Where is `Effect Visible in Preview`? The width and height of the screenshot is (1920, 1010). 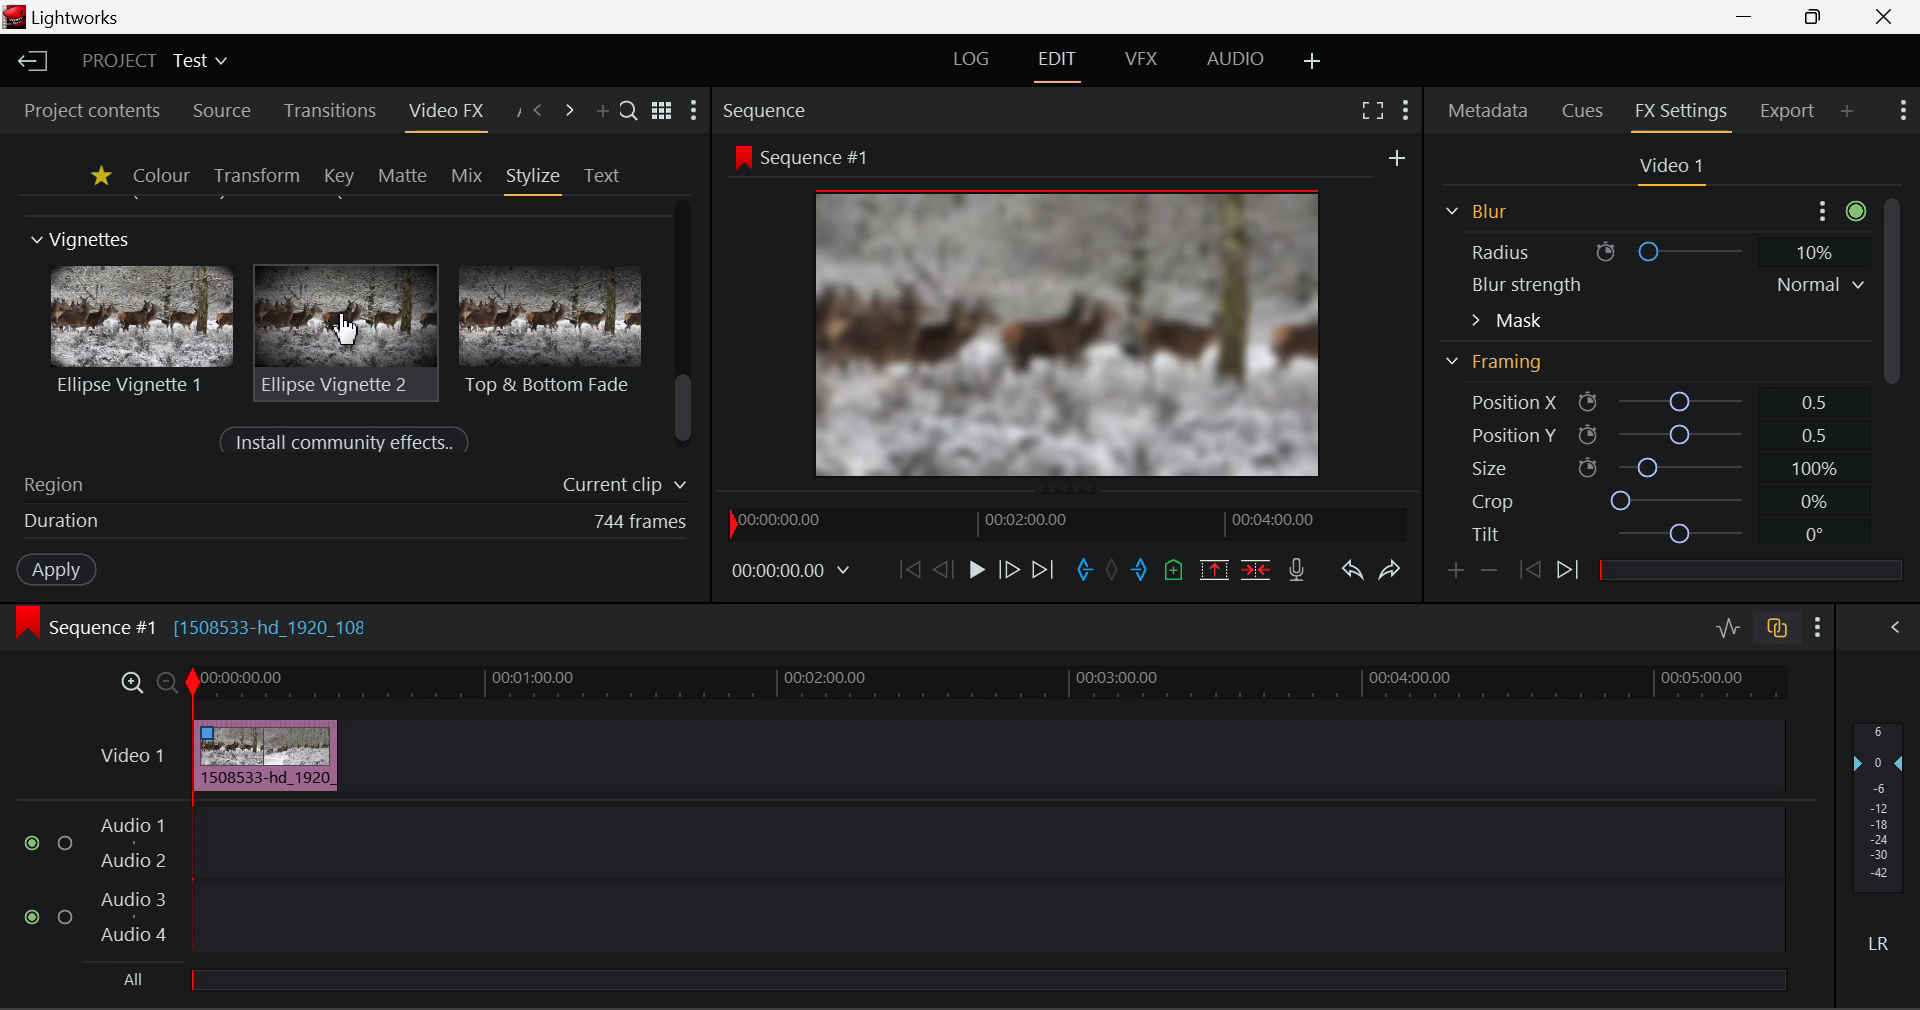
Effect Visible in Preview is located at coordinates (1039, 312).